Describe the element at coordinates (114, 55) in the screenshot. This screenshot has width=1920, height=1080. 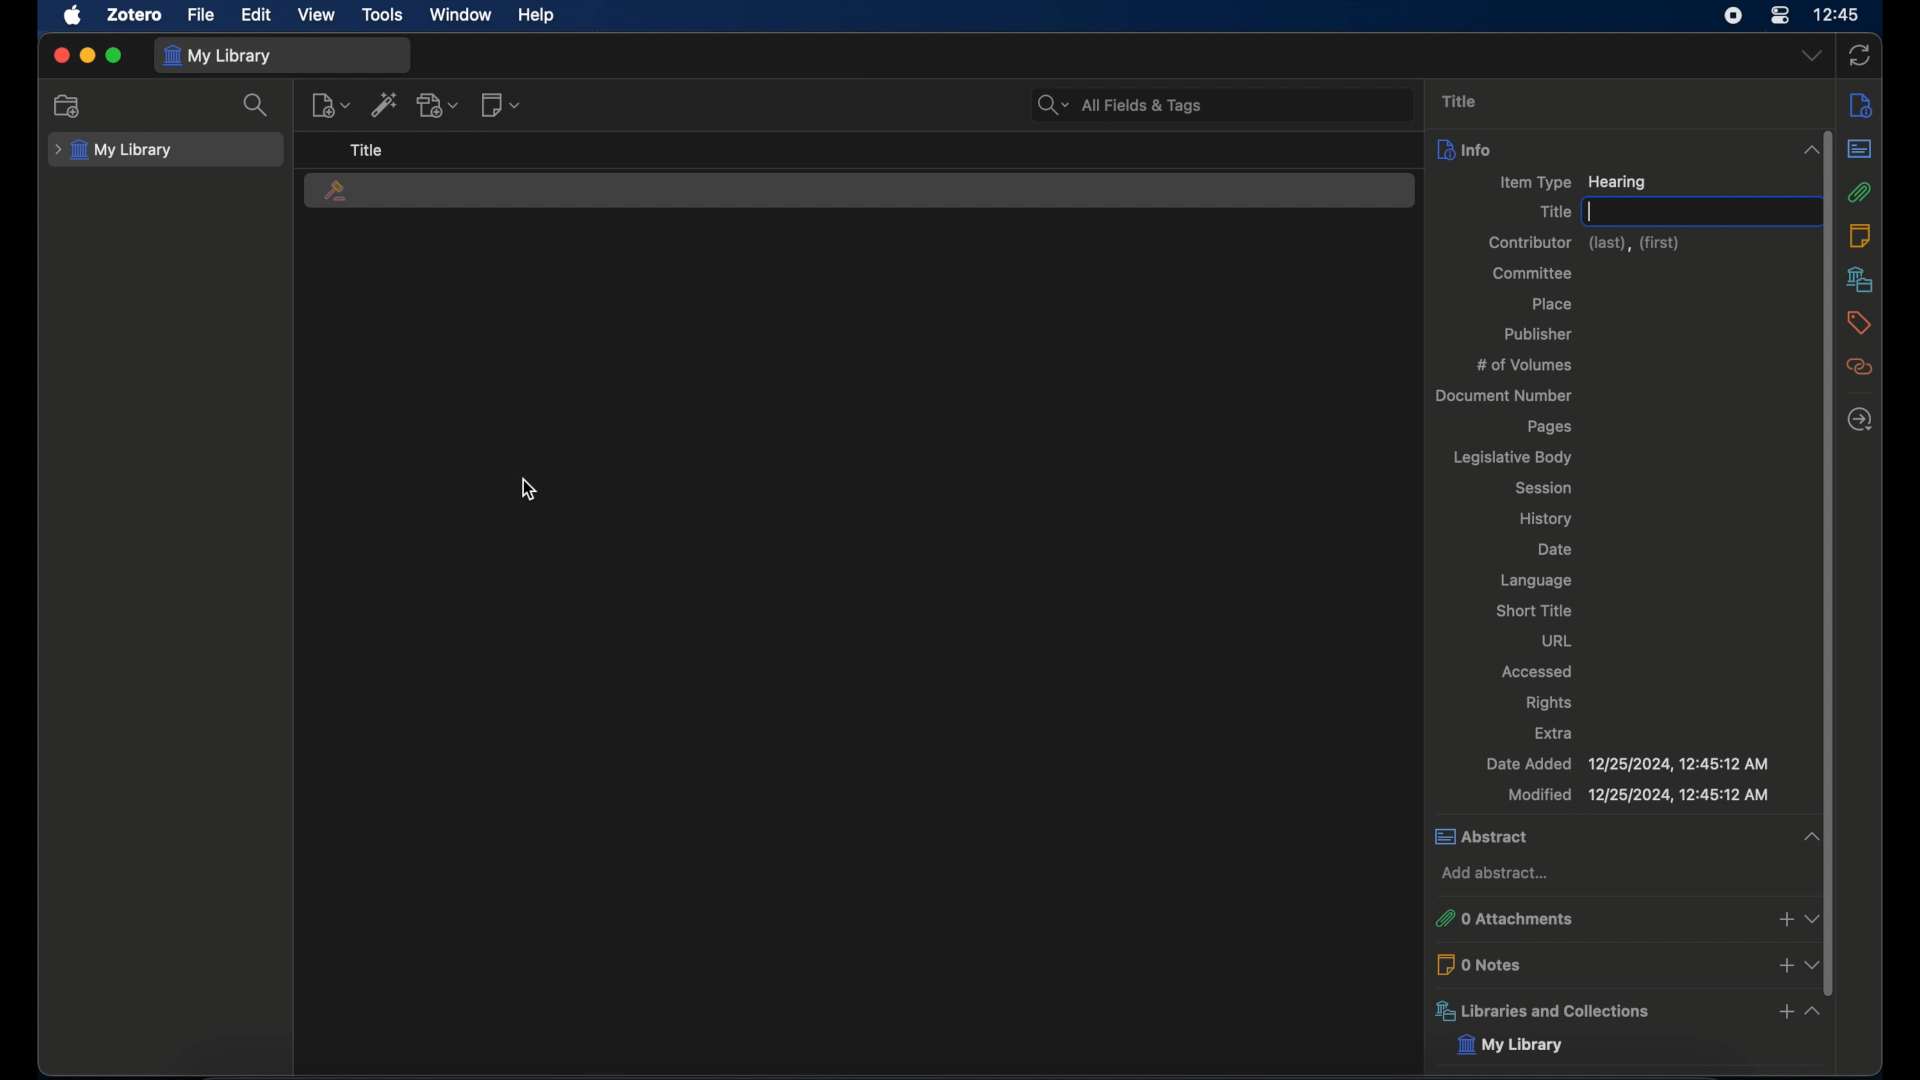
I see `maximize` at that location.